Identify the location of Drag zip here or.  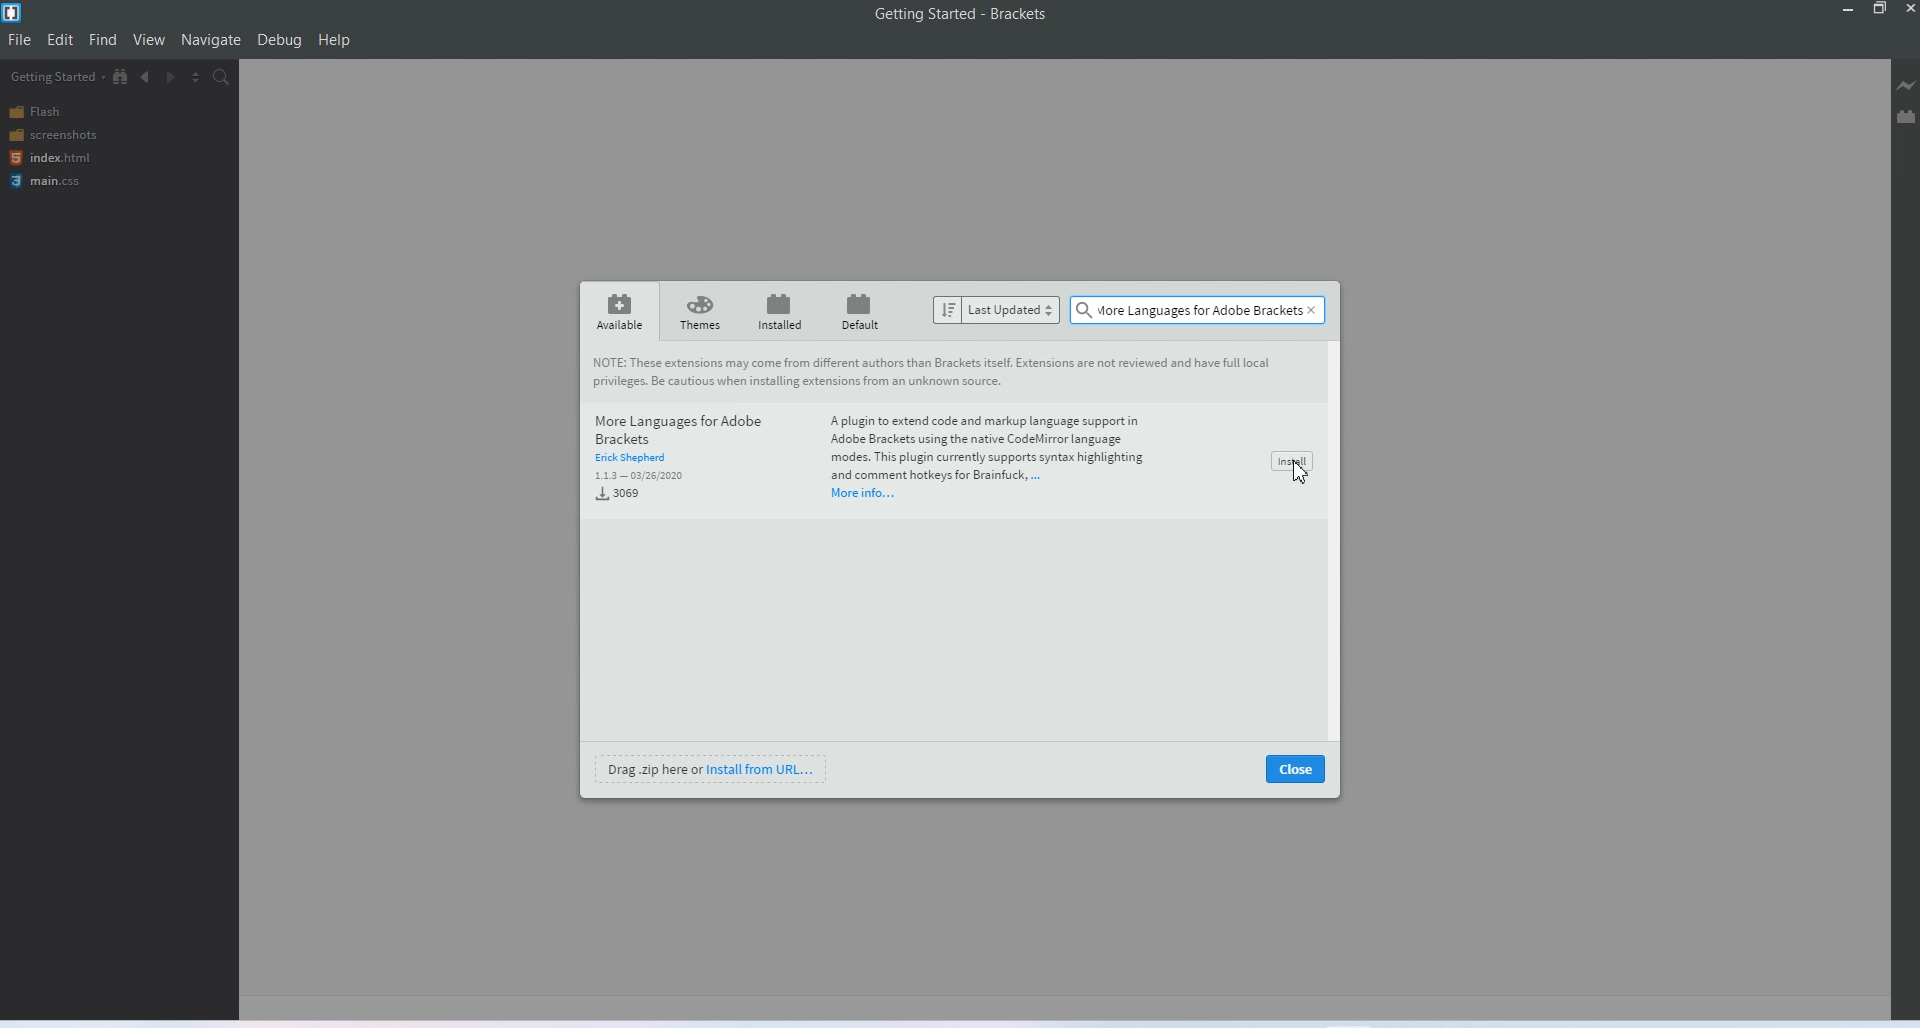
(651, 768).